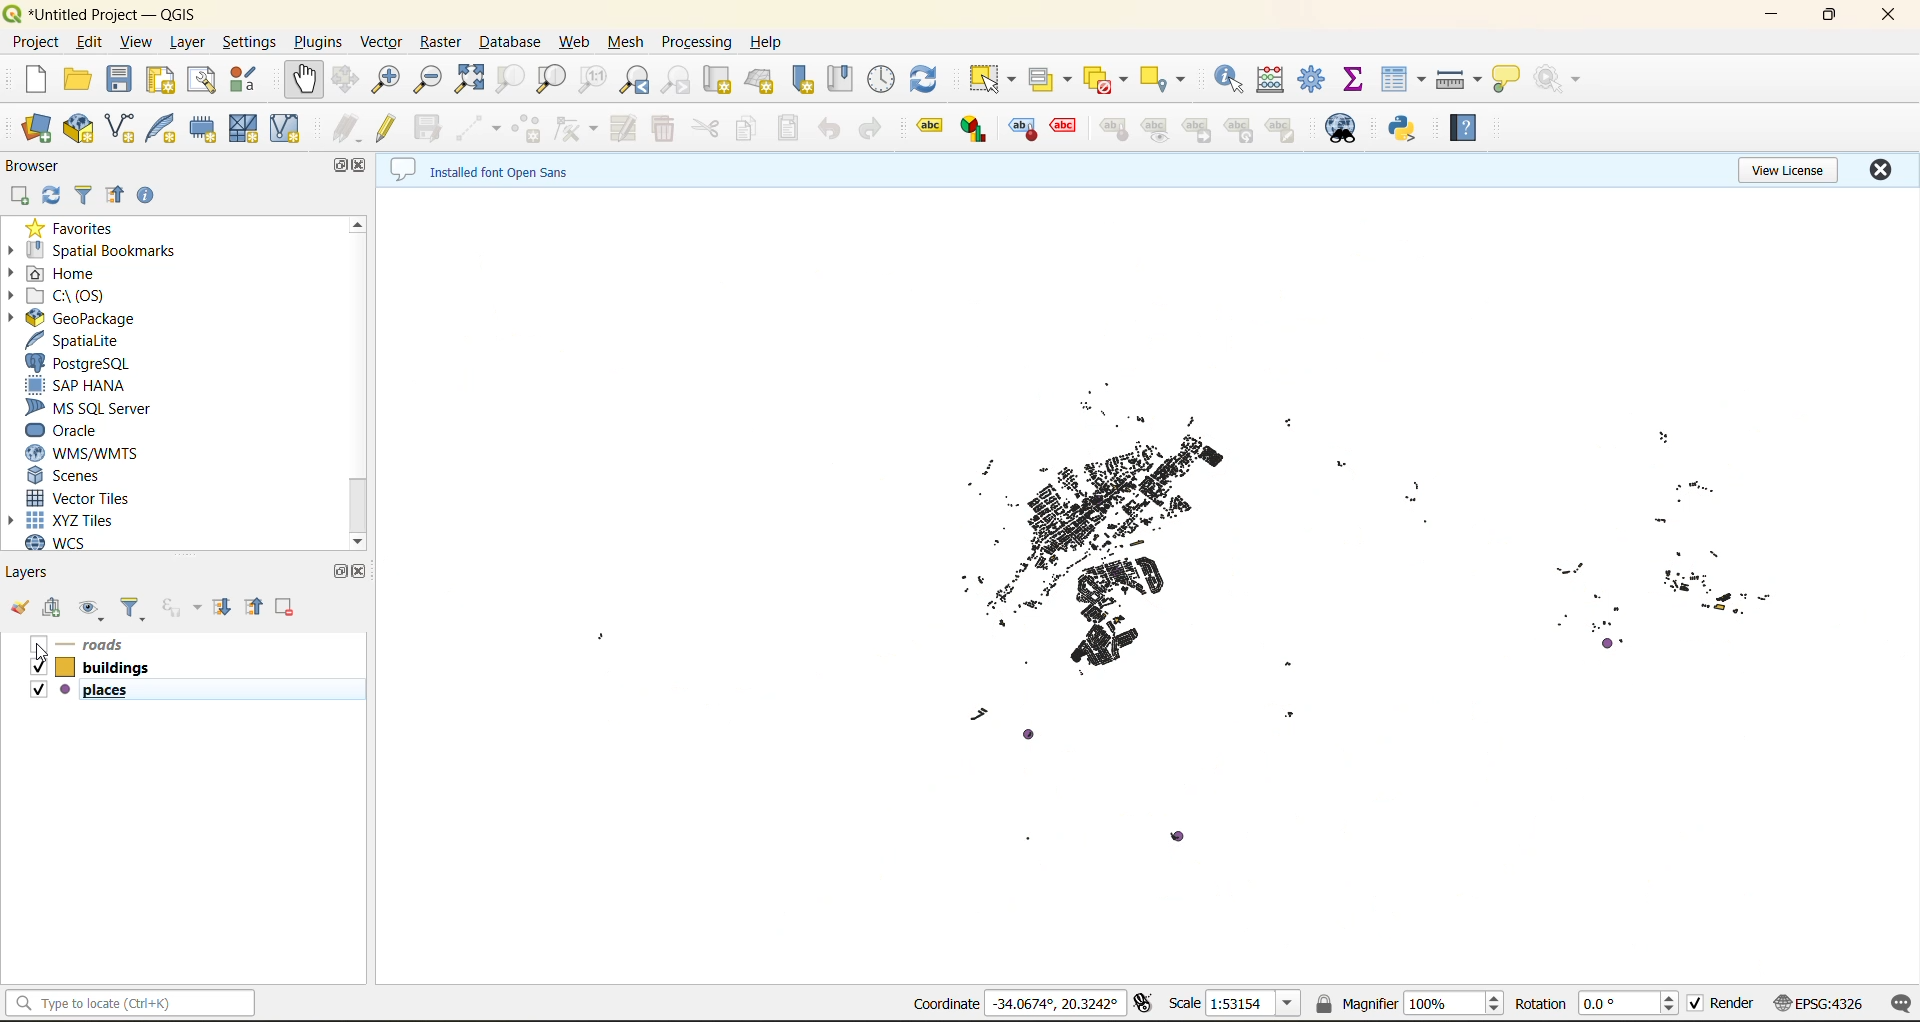 This screenshot has width=1920, height=1022. I want to click on layers, so click(43, 575).